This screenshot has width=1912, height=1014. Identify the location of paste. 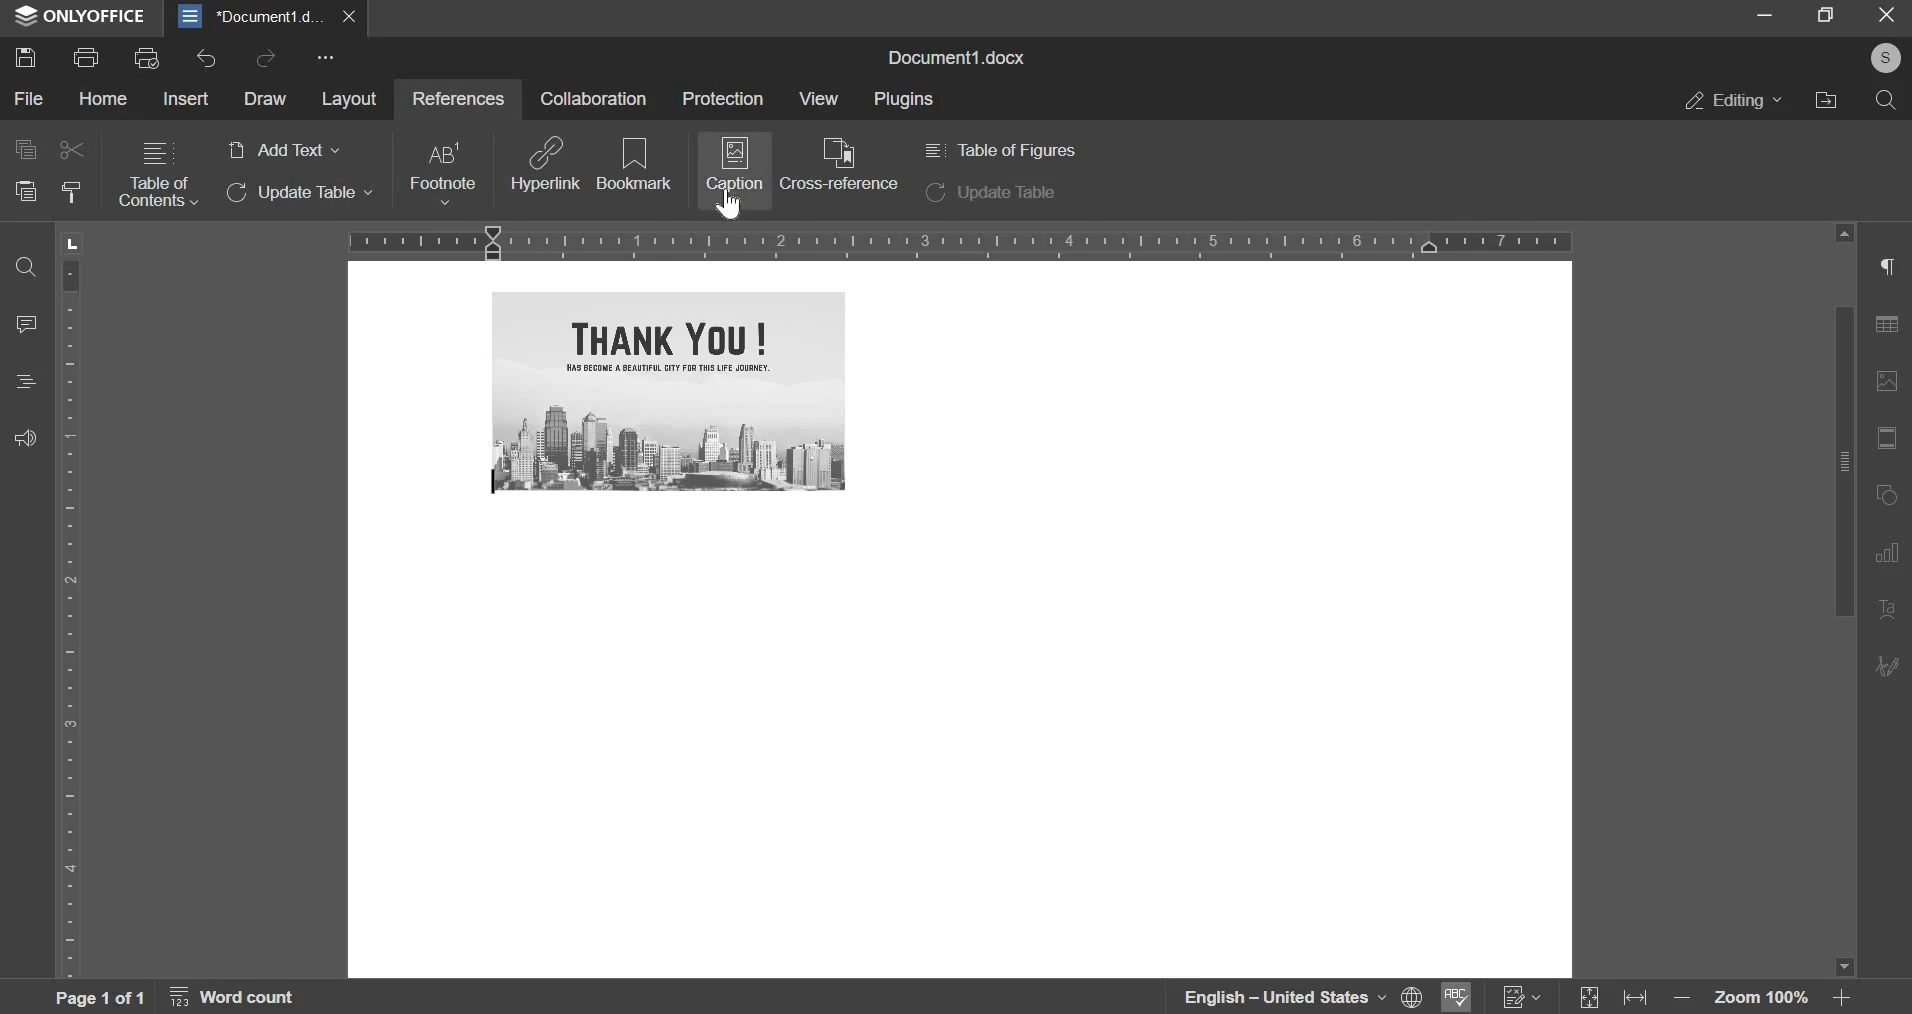
(24, 191).